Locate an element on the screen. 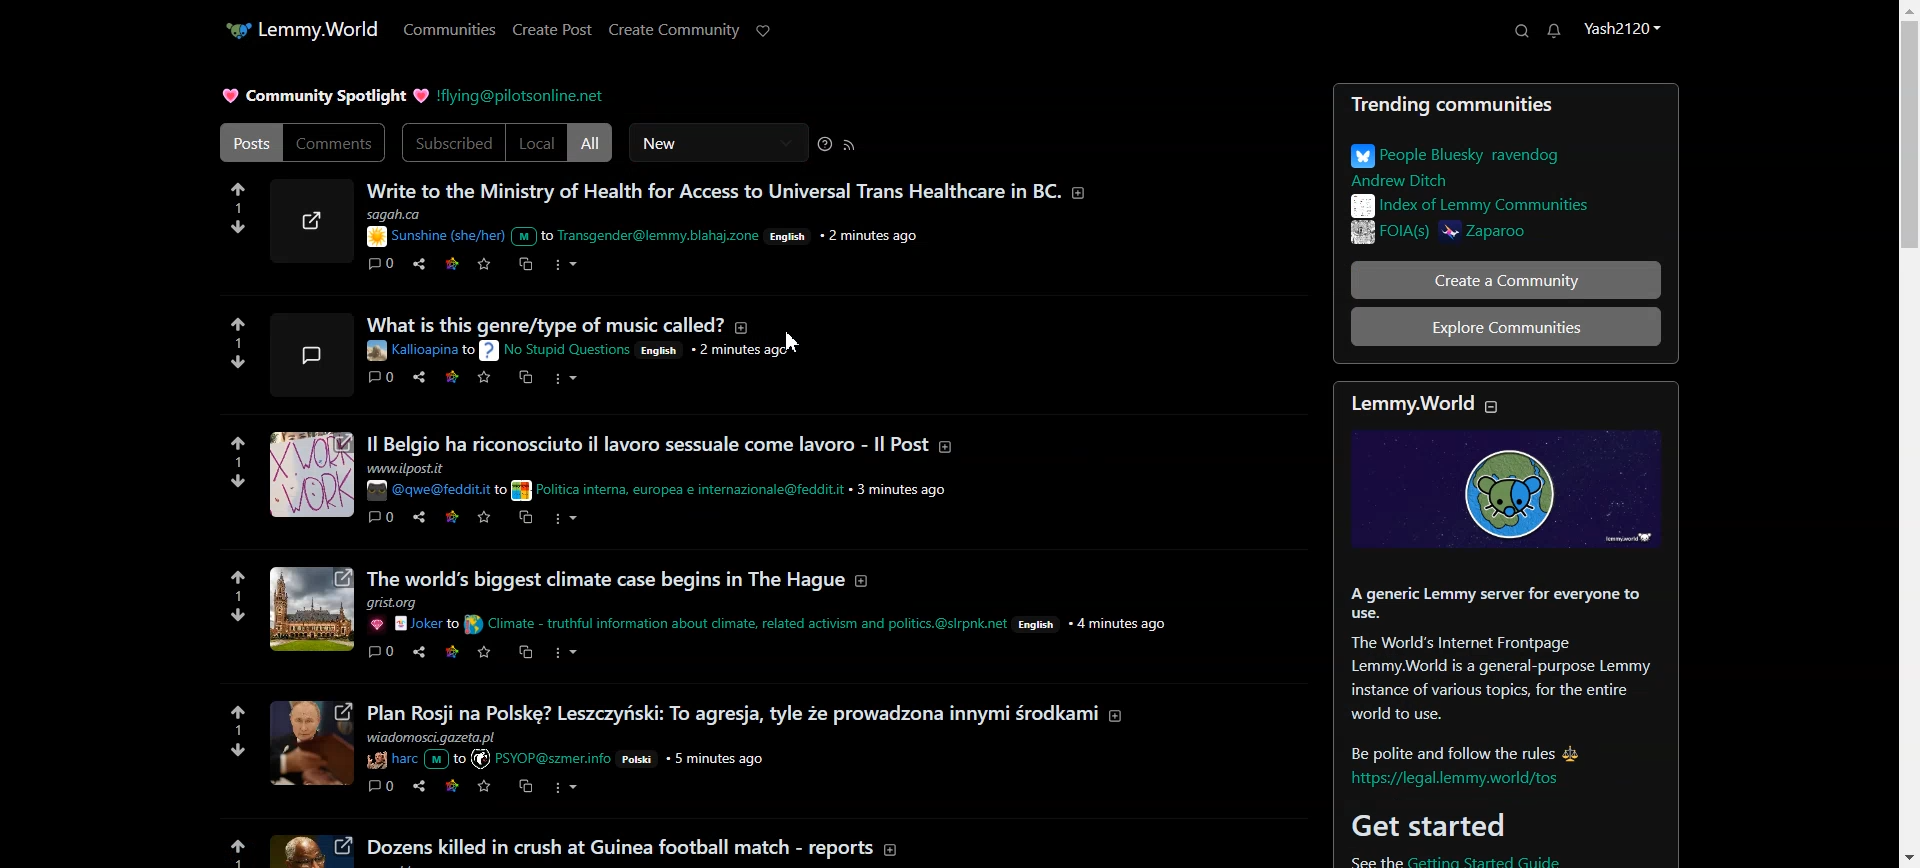 The width and height of the screenshot is (1920, 868). Link is located at coordinates (452, 263).